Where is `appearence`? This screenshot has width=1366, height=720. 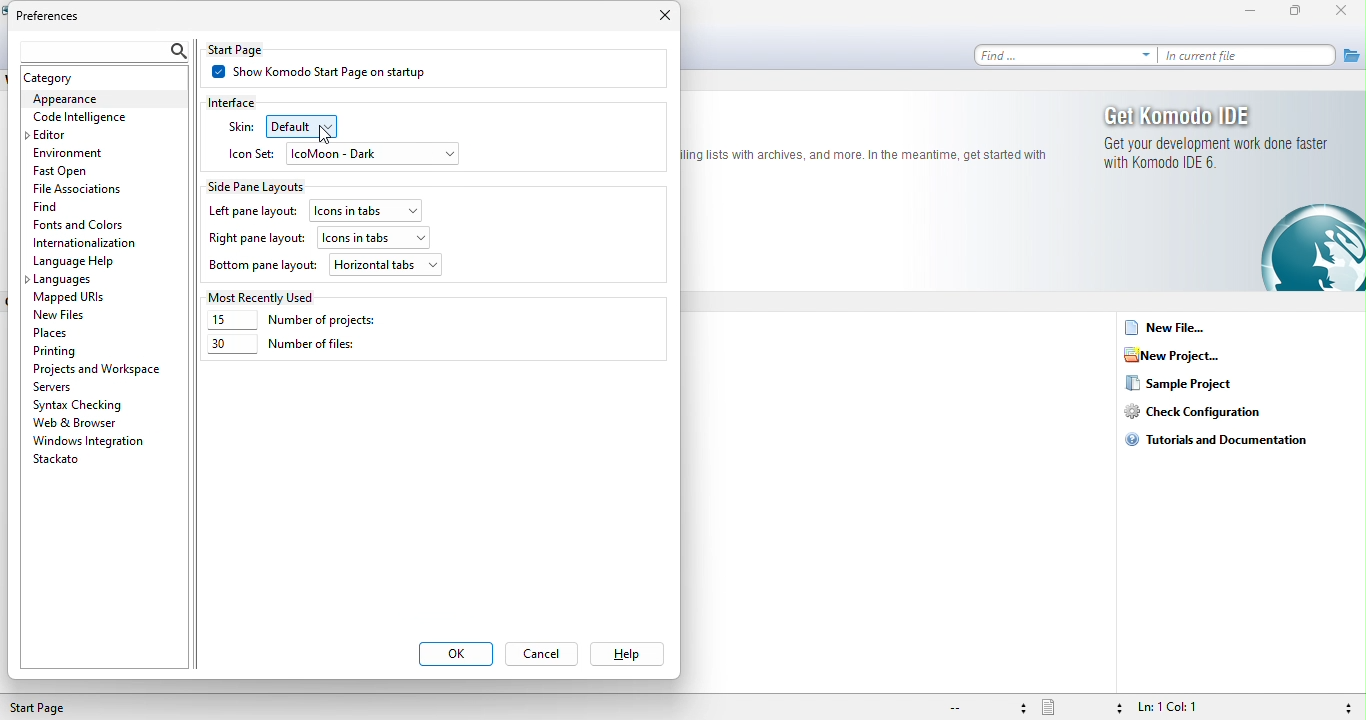 appearence is located at coordinates (102, 100).